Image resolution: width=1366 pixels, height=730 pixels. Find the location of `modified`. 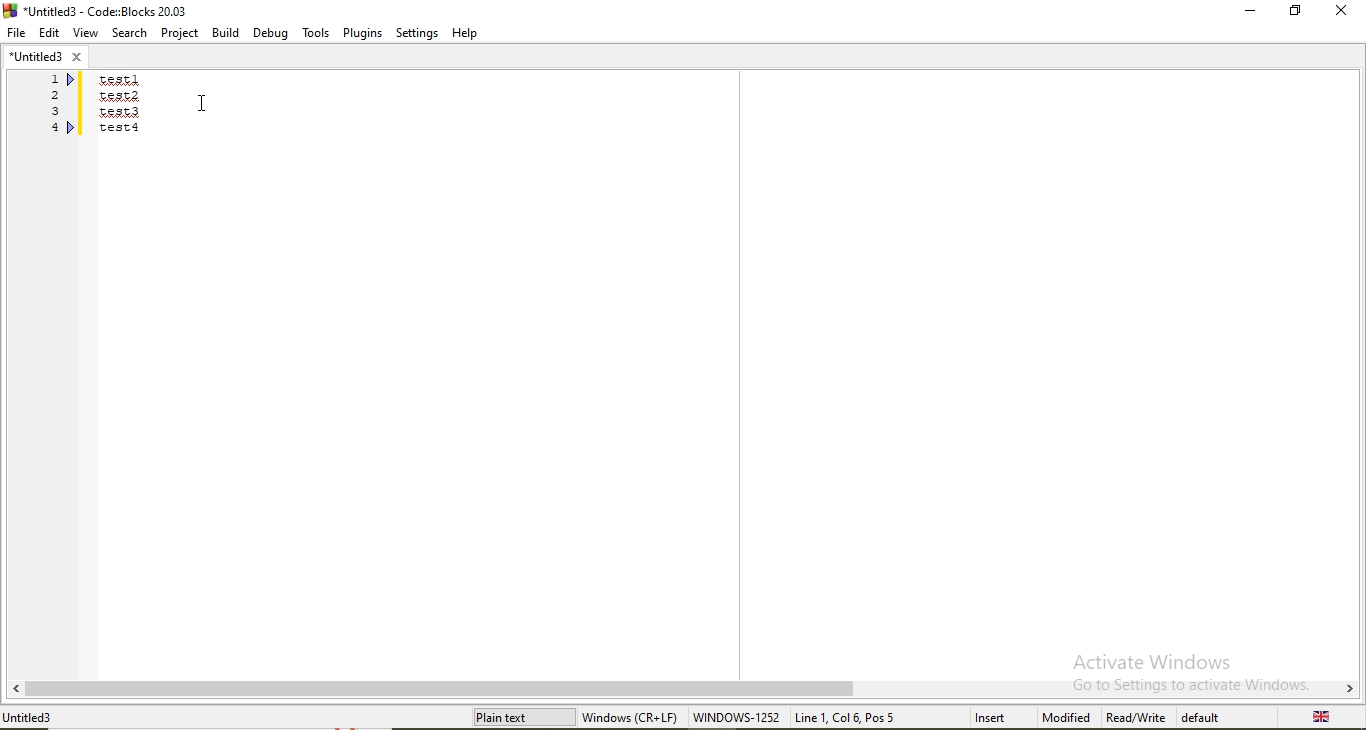

modified is located at coordinates (1065, 718).